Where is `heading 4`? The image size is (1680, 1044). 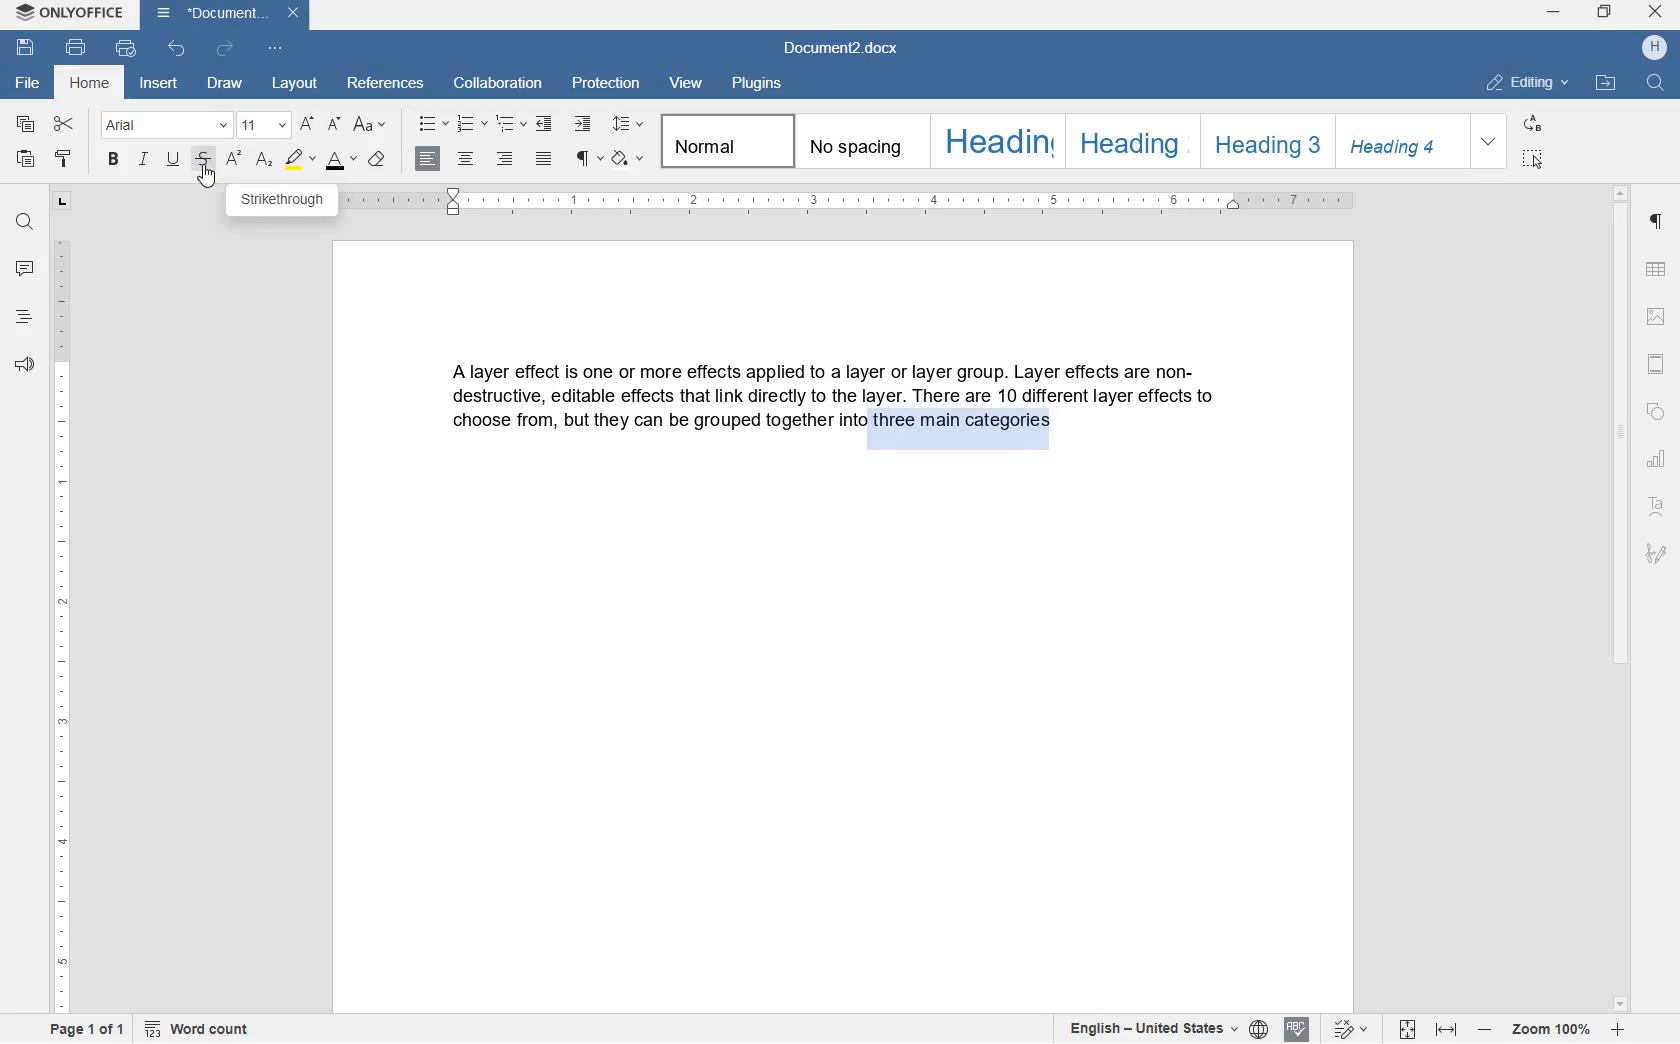
heading 4 is located at coordinates (1400, 140).